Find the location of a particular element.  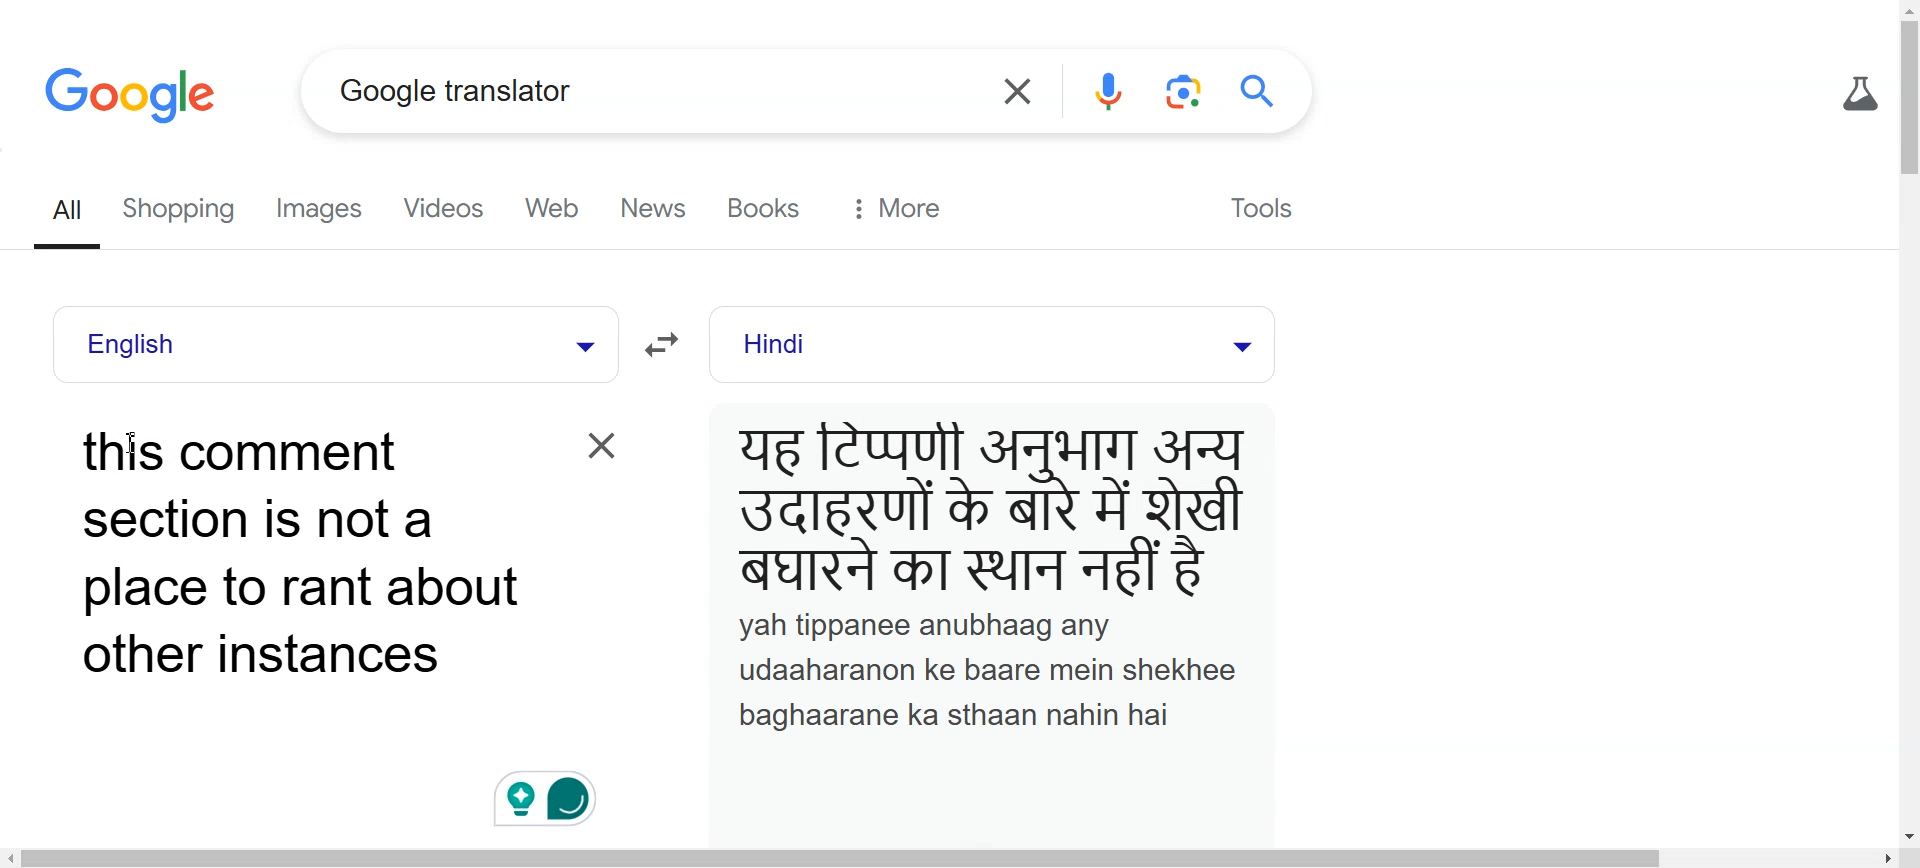

All is located at coordinates (71, 212).